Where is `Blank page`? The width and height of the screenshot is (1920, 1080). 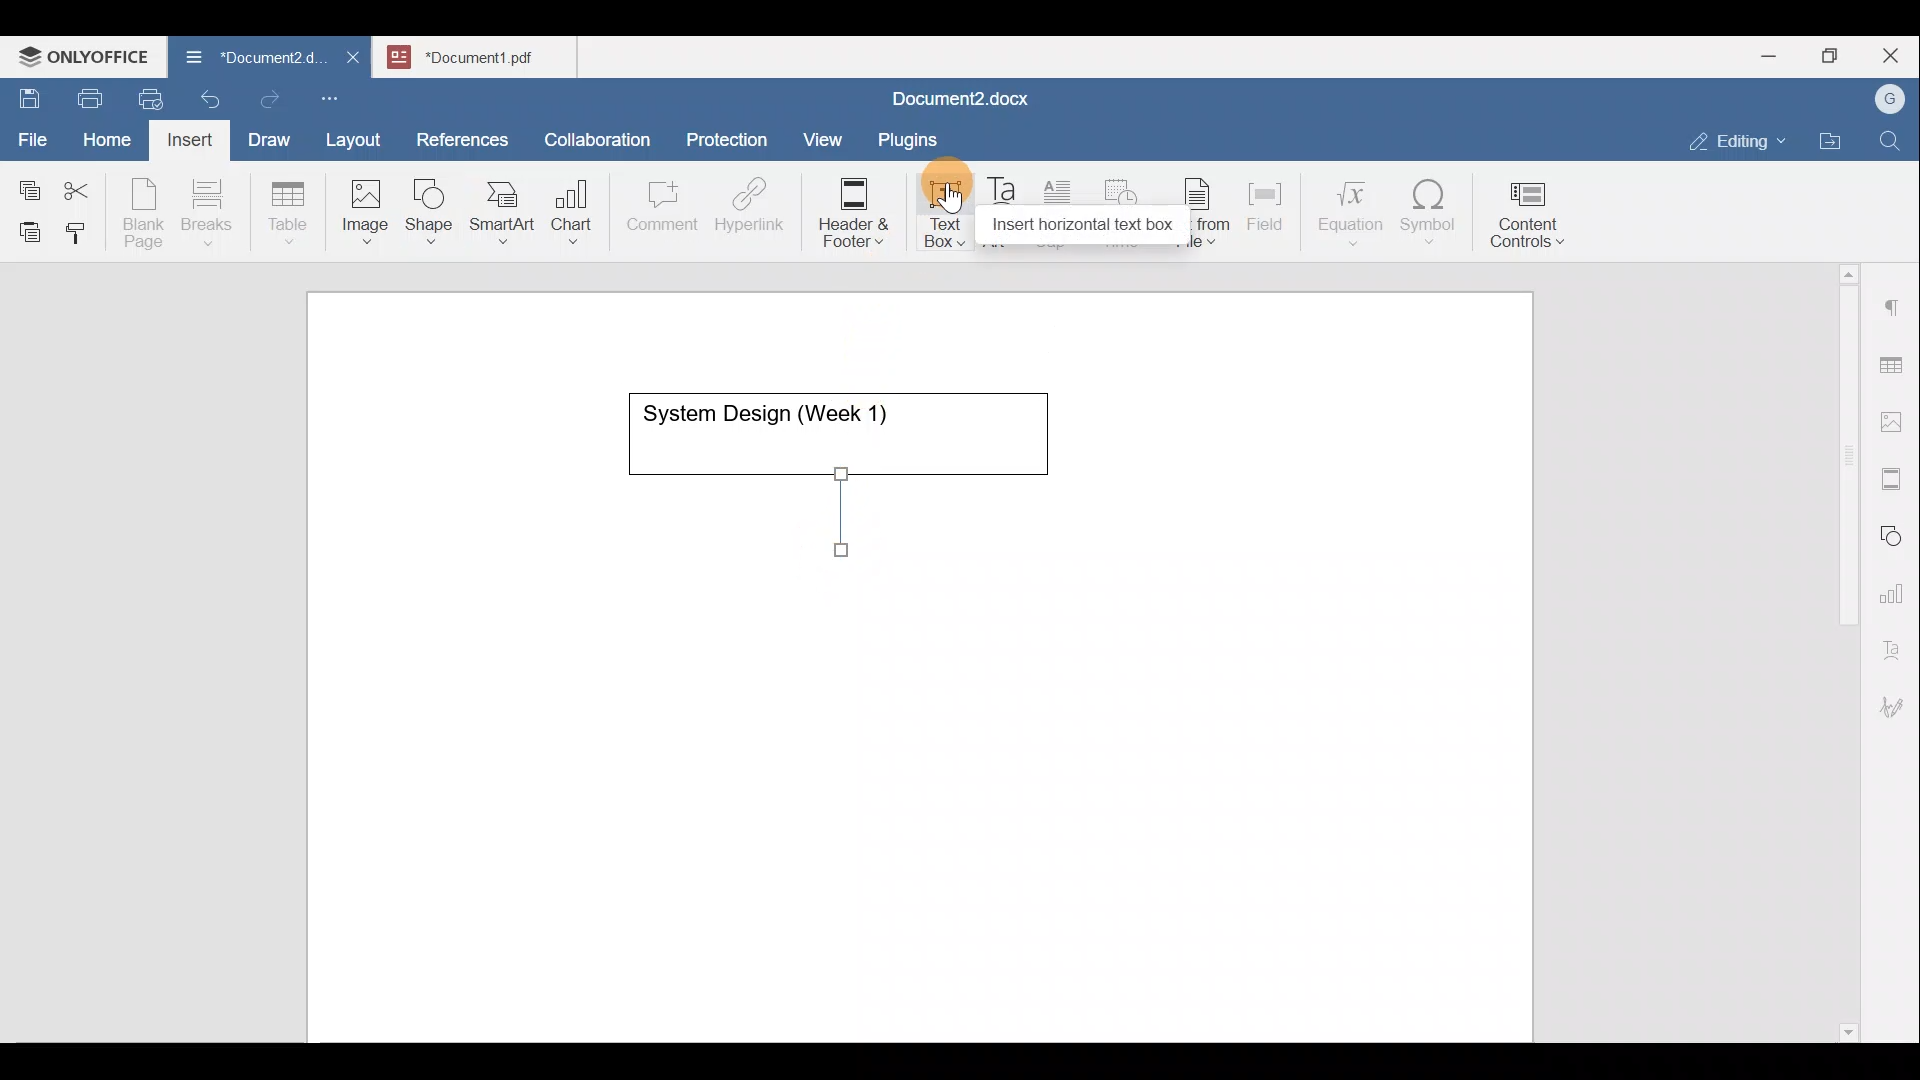 Blank page is located at coordinates (146, 213).